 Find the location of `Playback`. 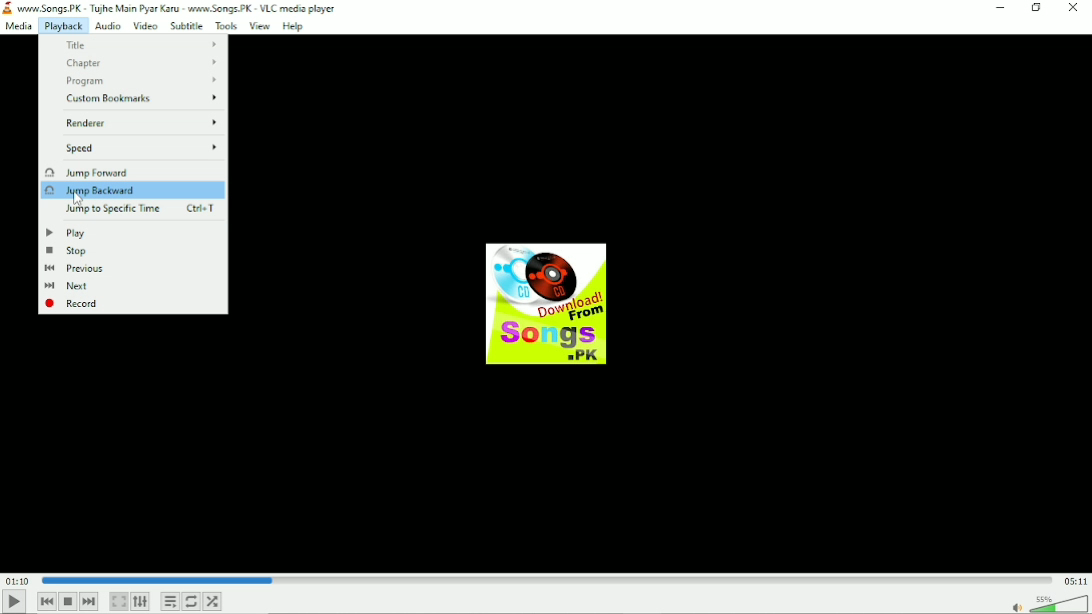

Playback is located at coordinates (62, 27).